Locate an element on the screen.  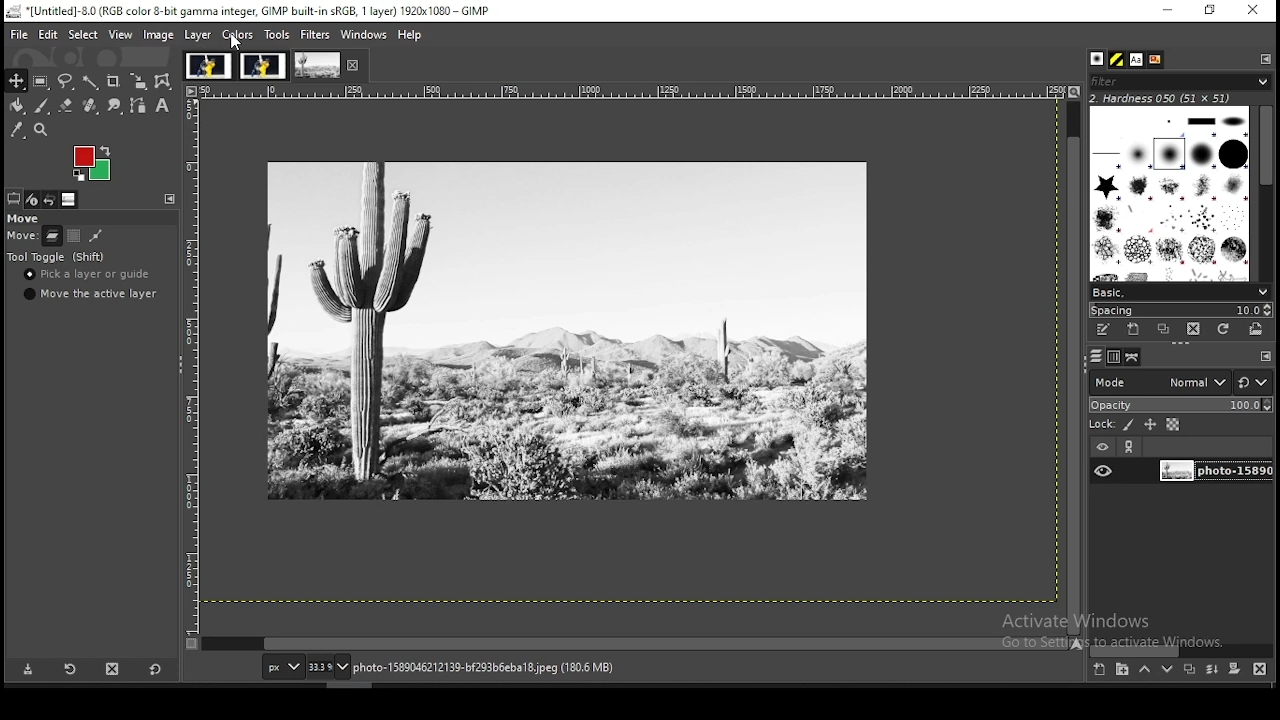
fonts is located at coordinates (1138, 59).